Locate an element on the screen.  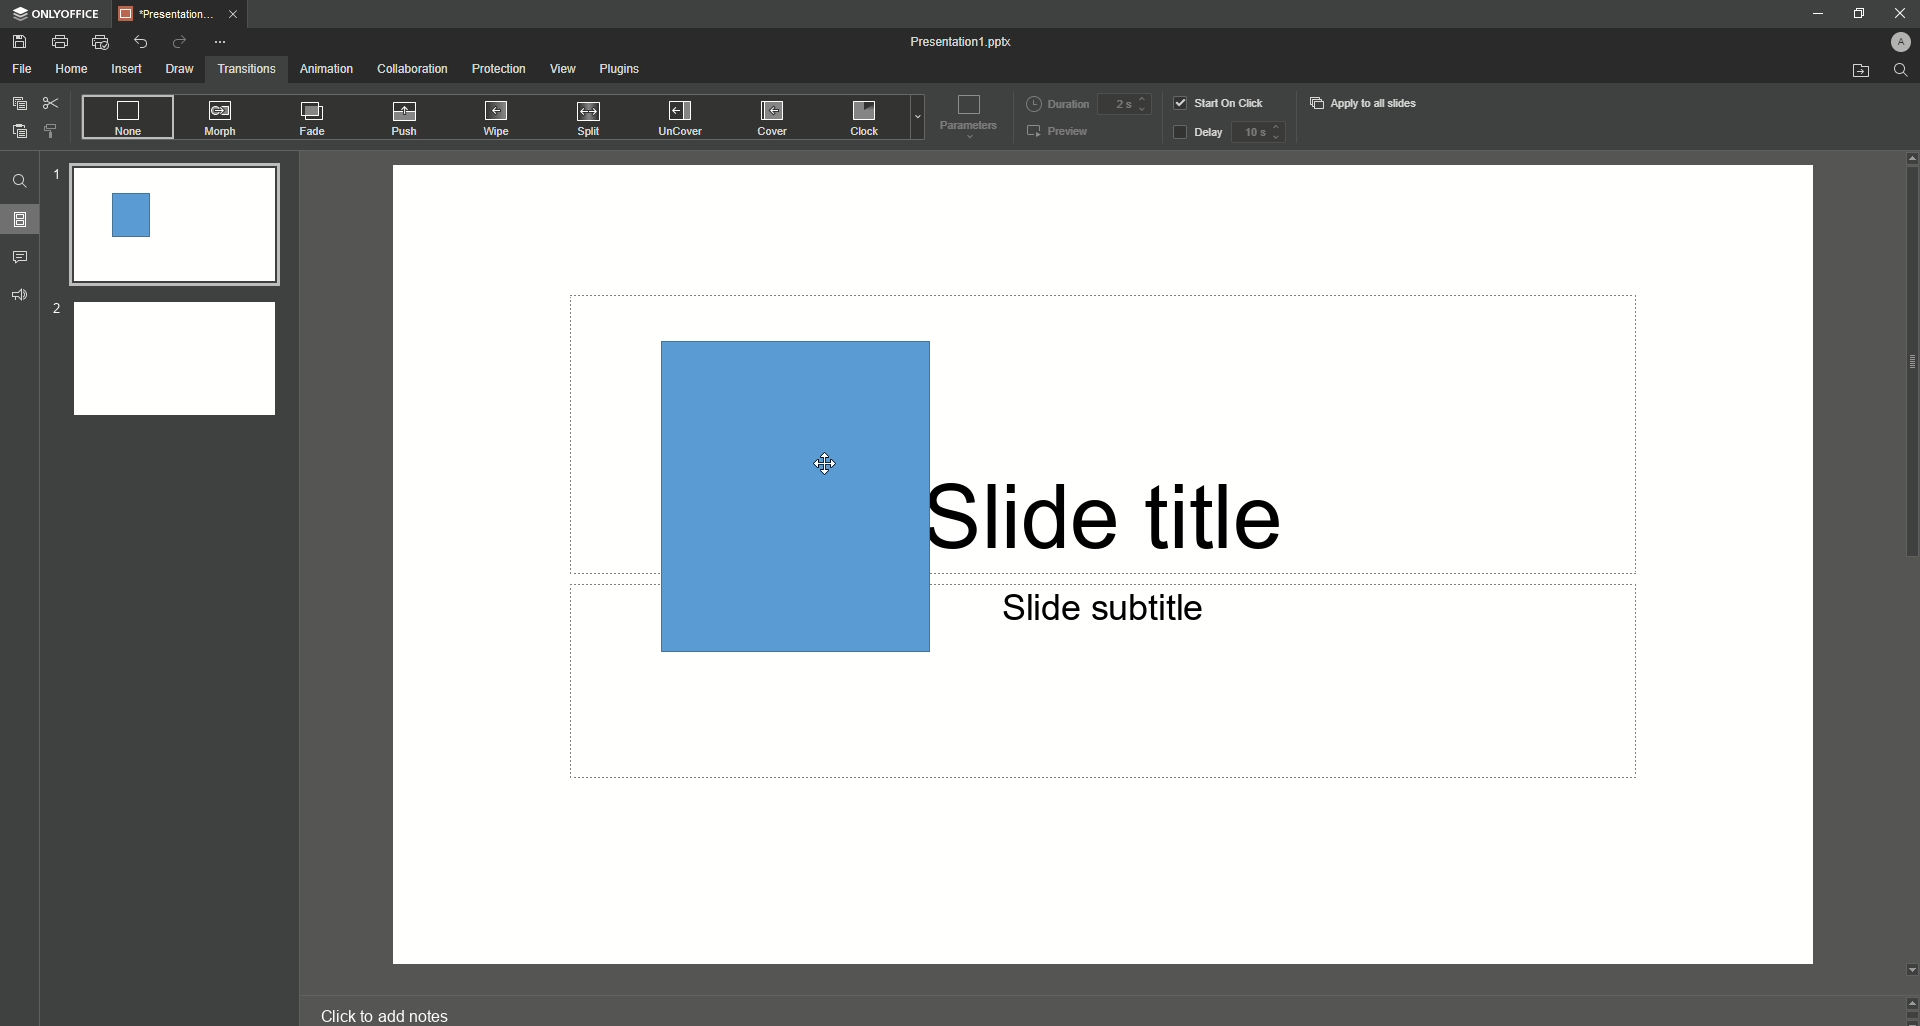
Animation is located at coordinates (327, 68).